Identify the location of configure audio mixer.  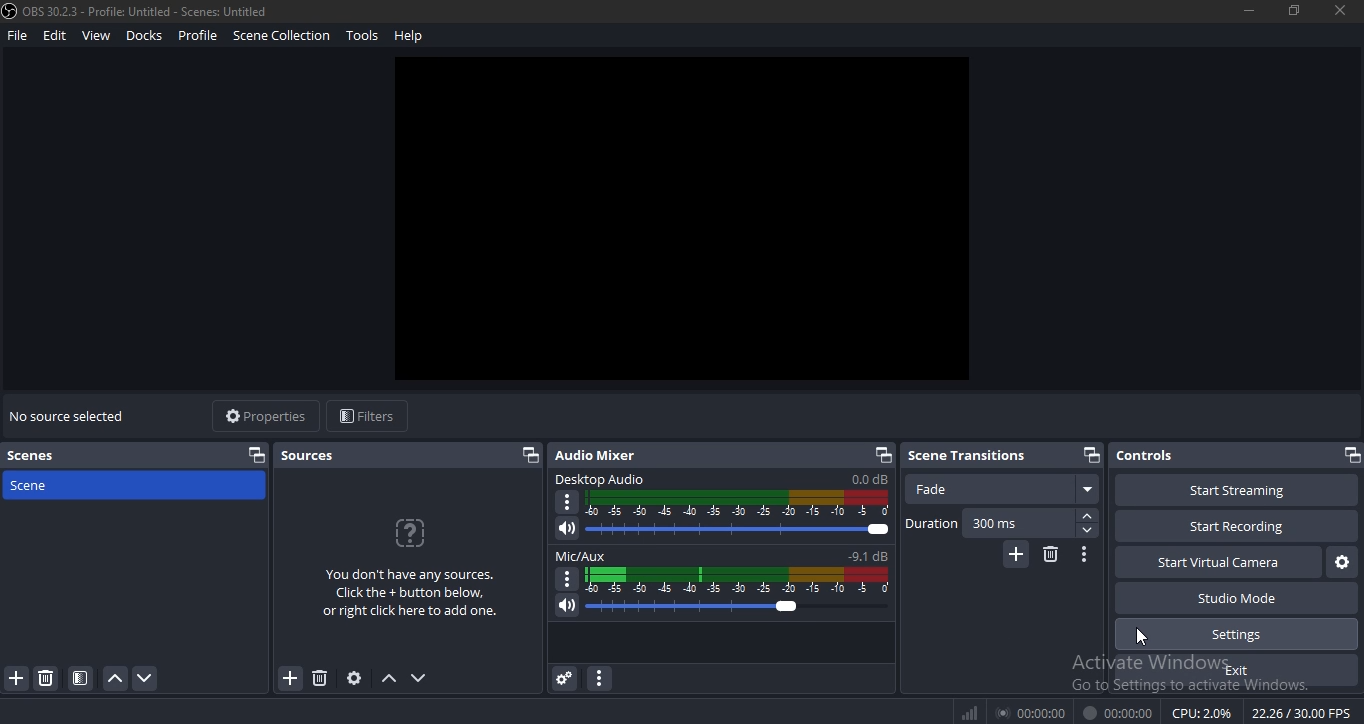
(597, 679).